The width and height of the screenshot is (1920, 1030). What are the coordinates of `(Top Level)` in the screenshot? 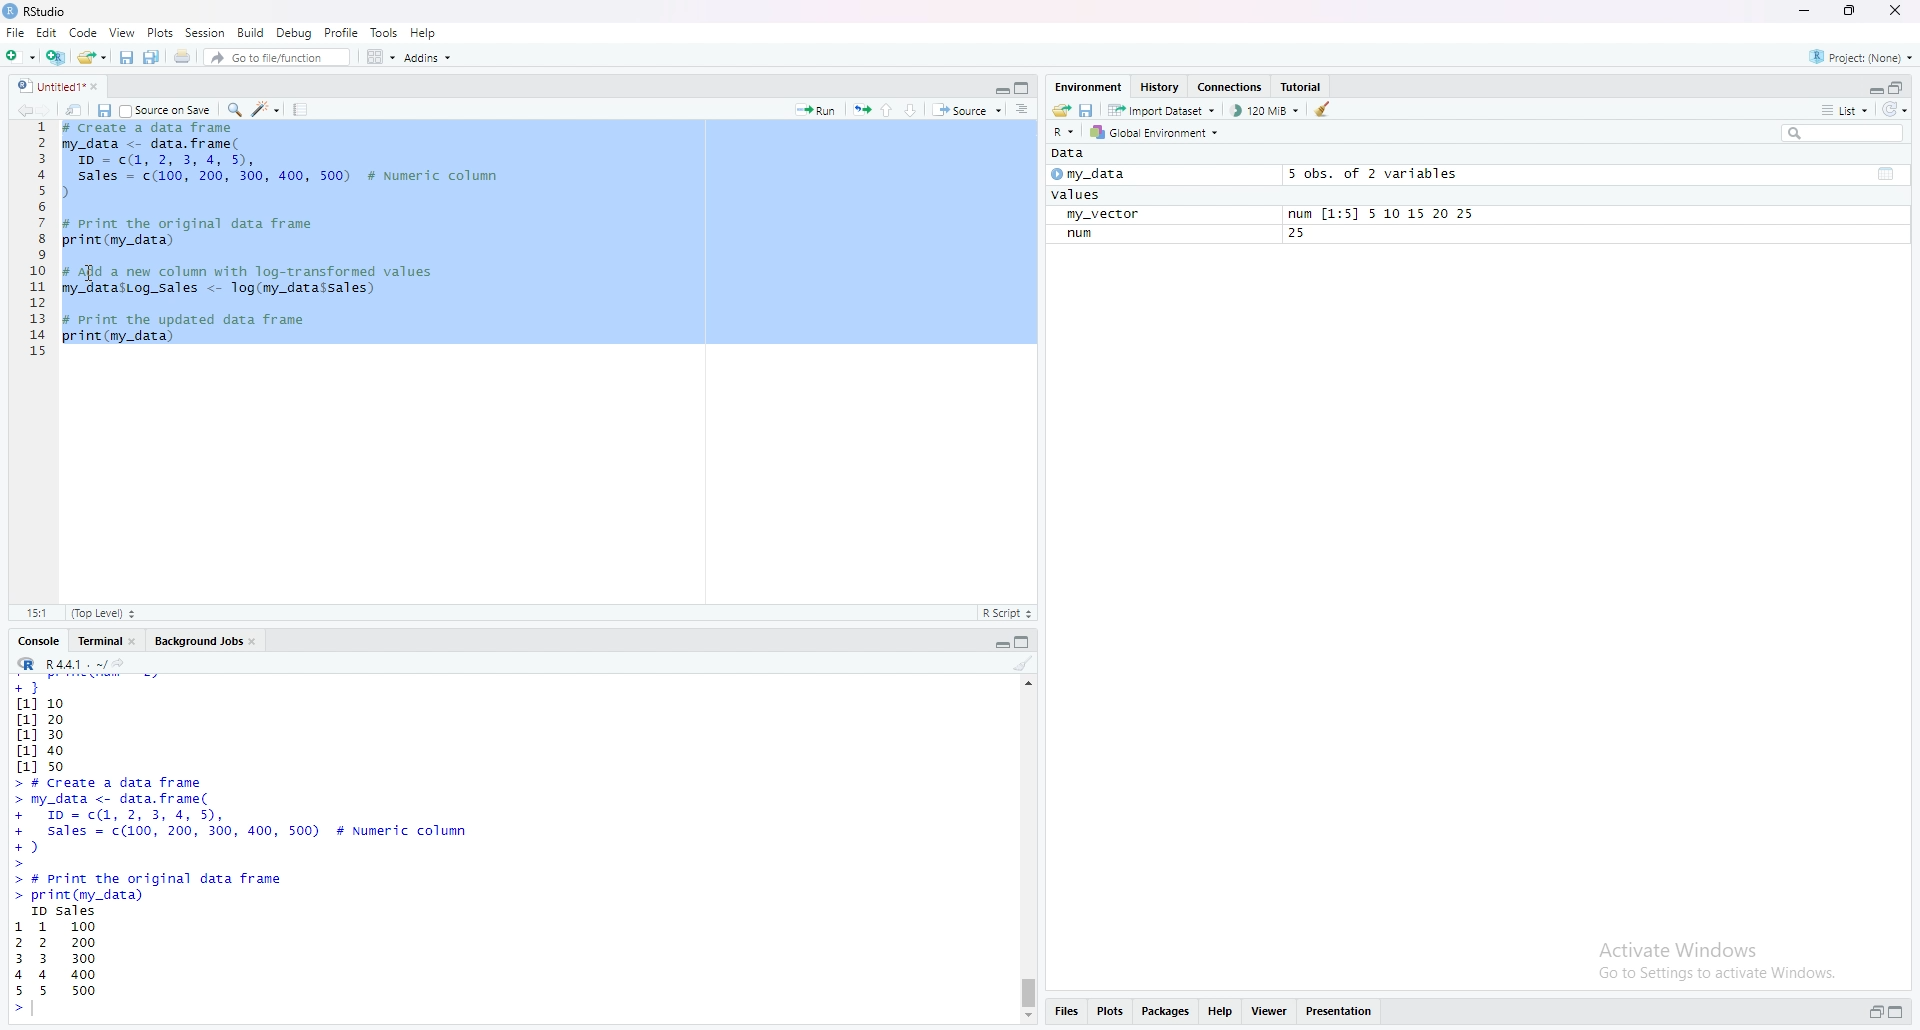 It's located at (106, 613).